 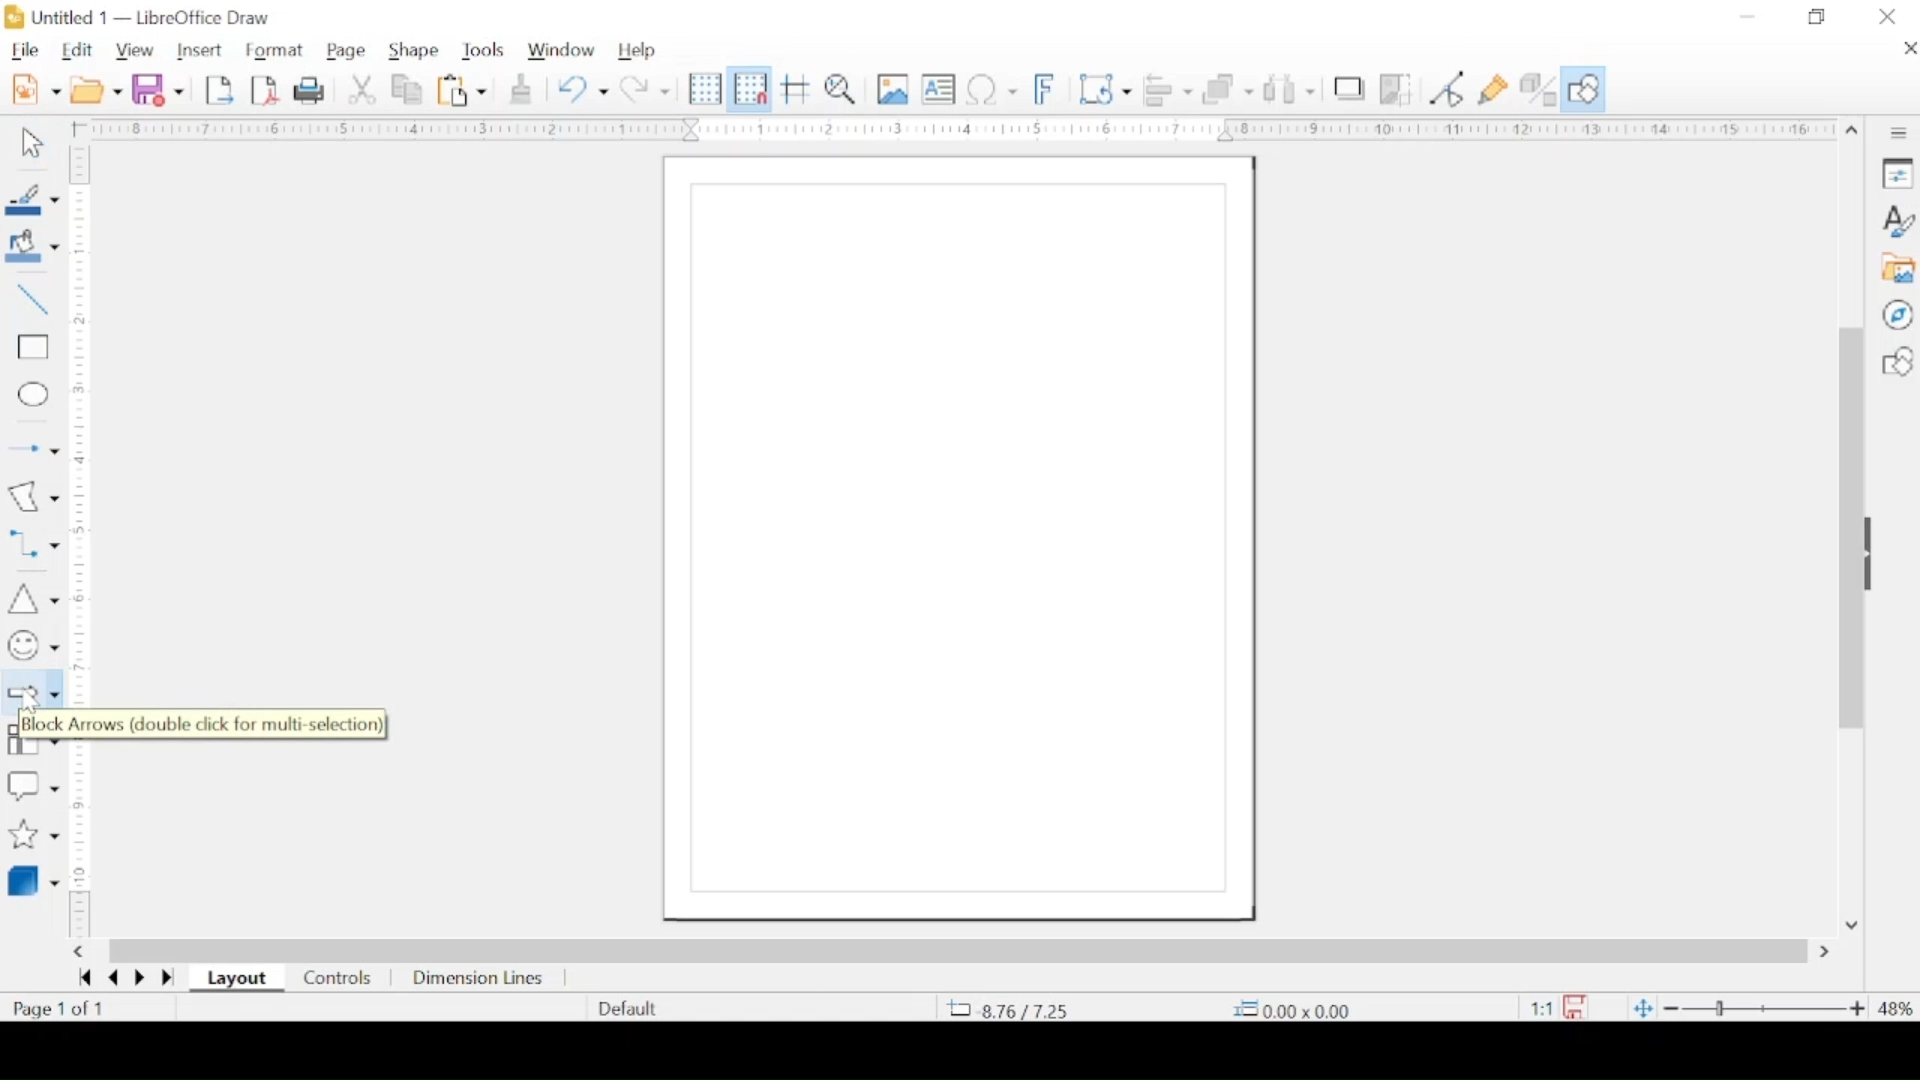 I want to click on insert triangle, so click(x=32, y=598).